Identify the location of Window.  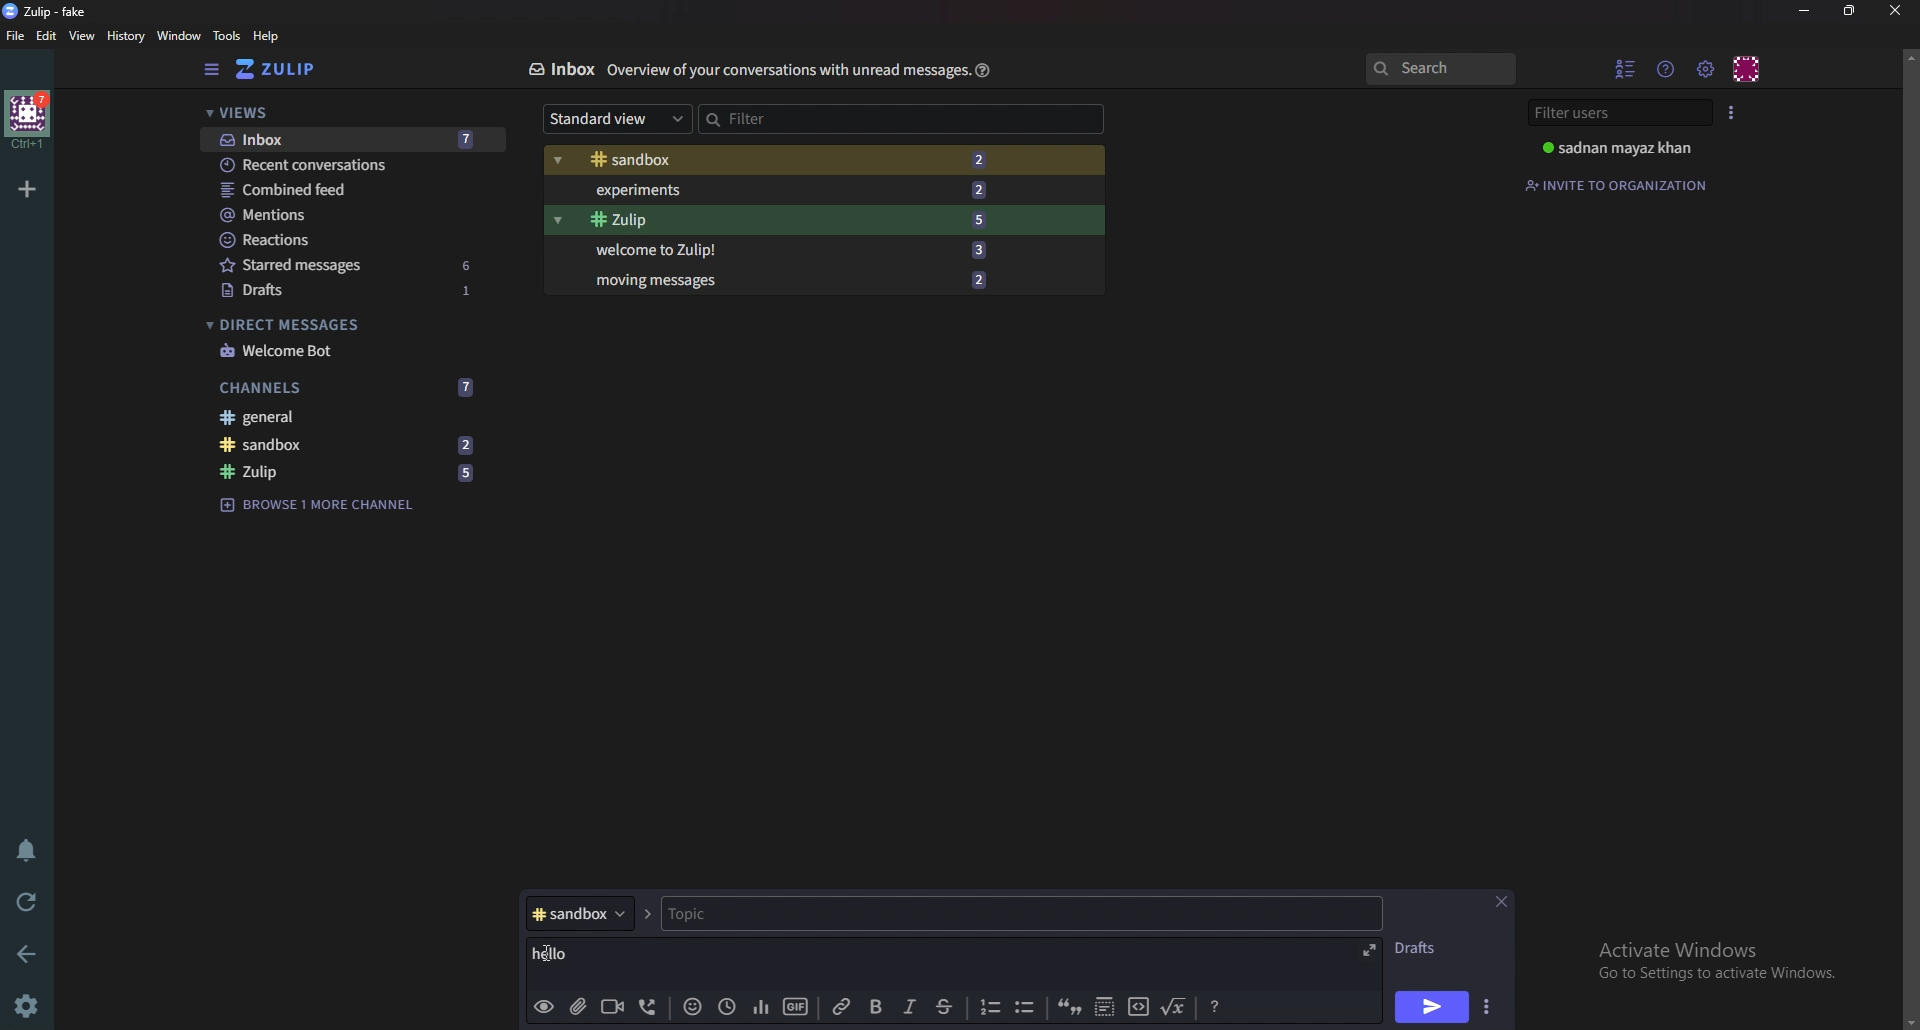
(181, 36).